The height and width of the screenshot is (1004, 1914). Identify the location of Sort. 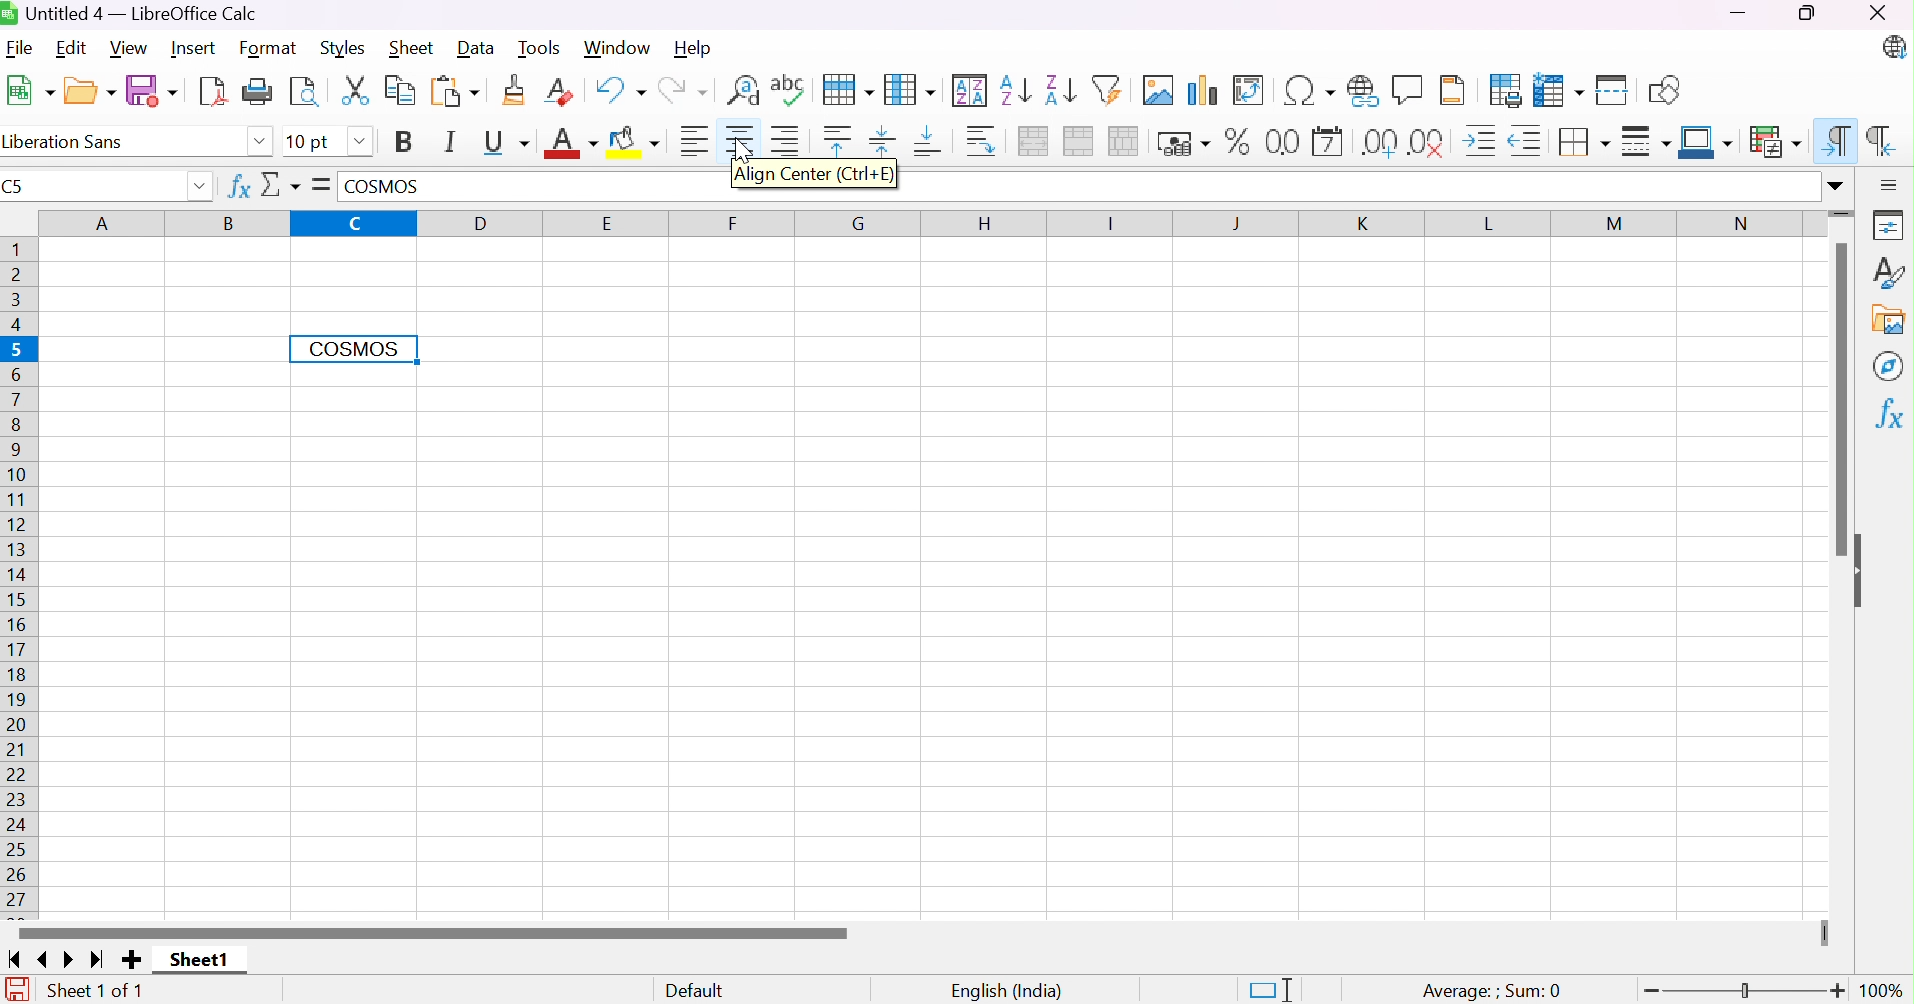
(970, 89).